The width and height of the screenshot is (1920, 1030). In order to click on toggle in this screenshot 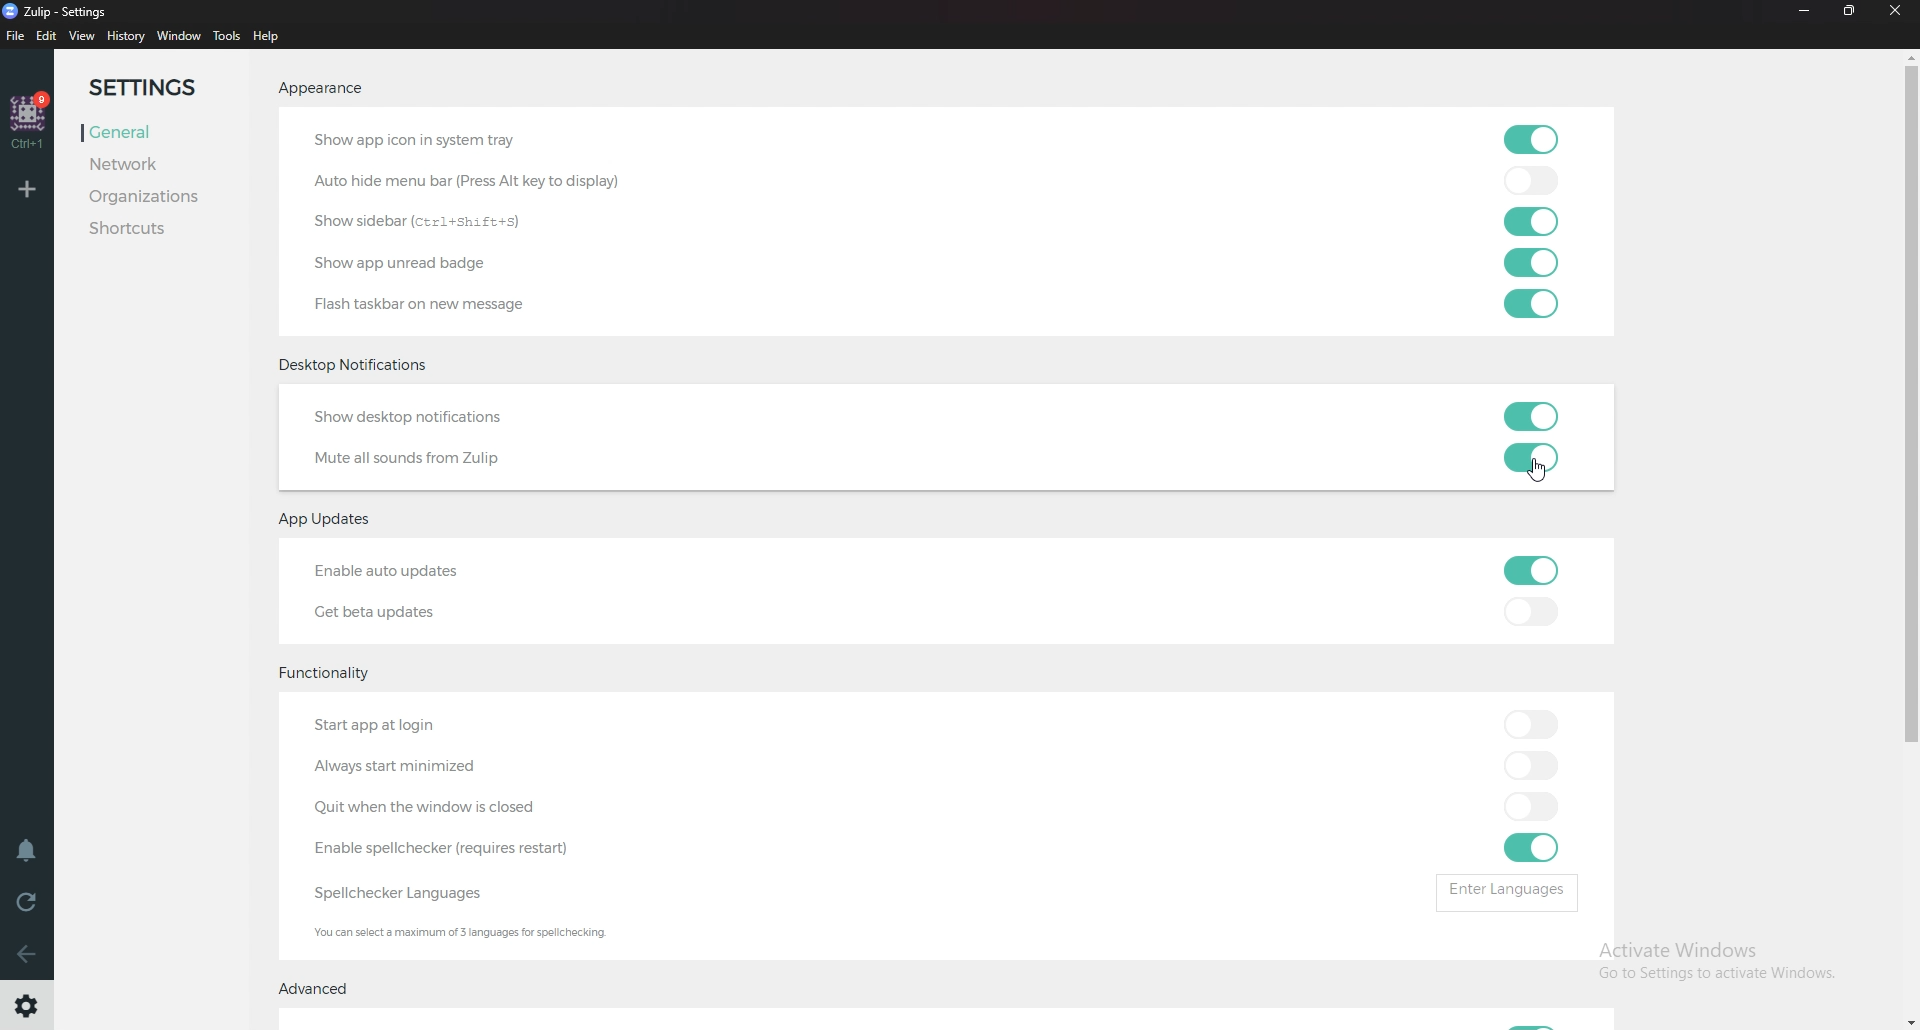, I will do `click(1531, 723)`.